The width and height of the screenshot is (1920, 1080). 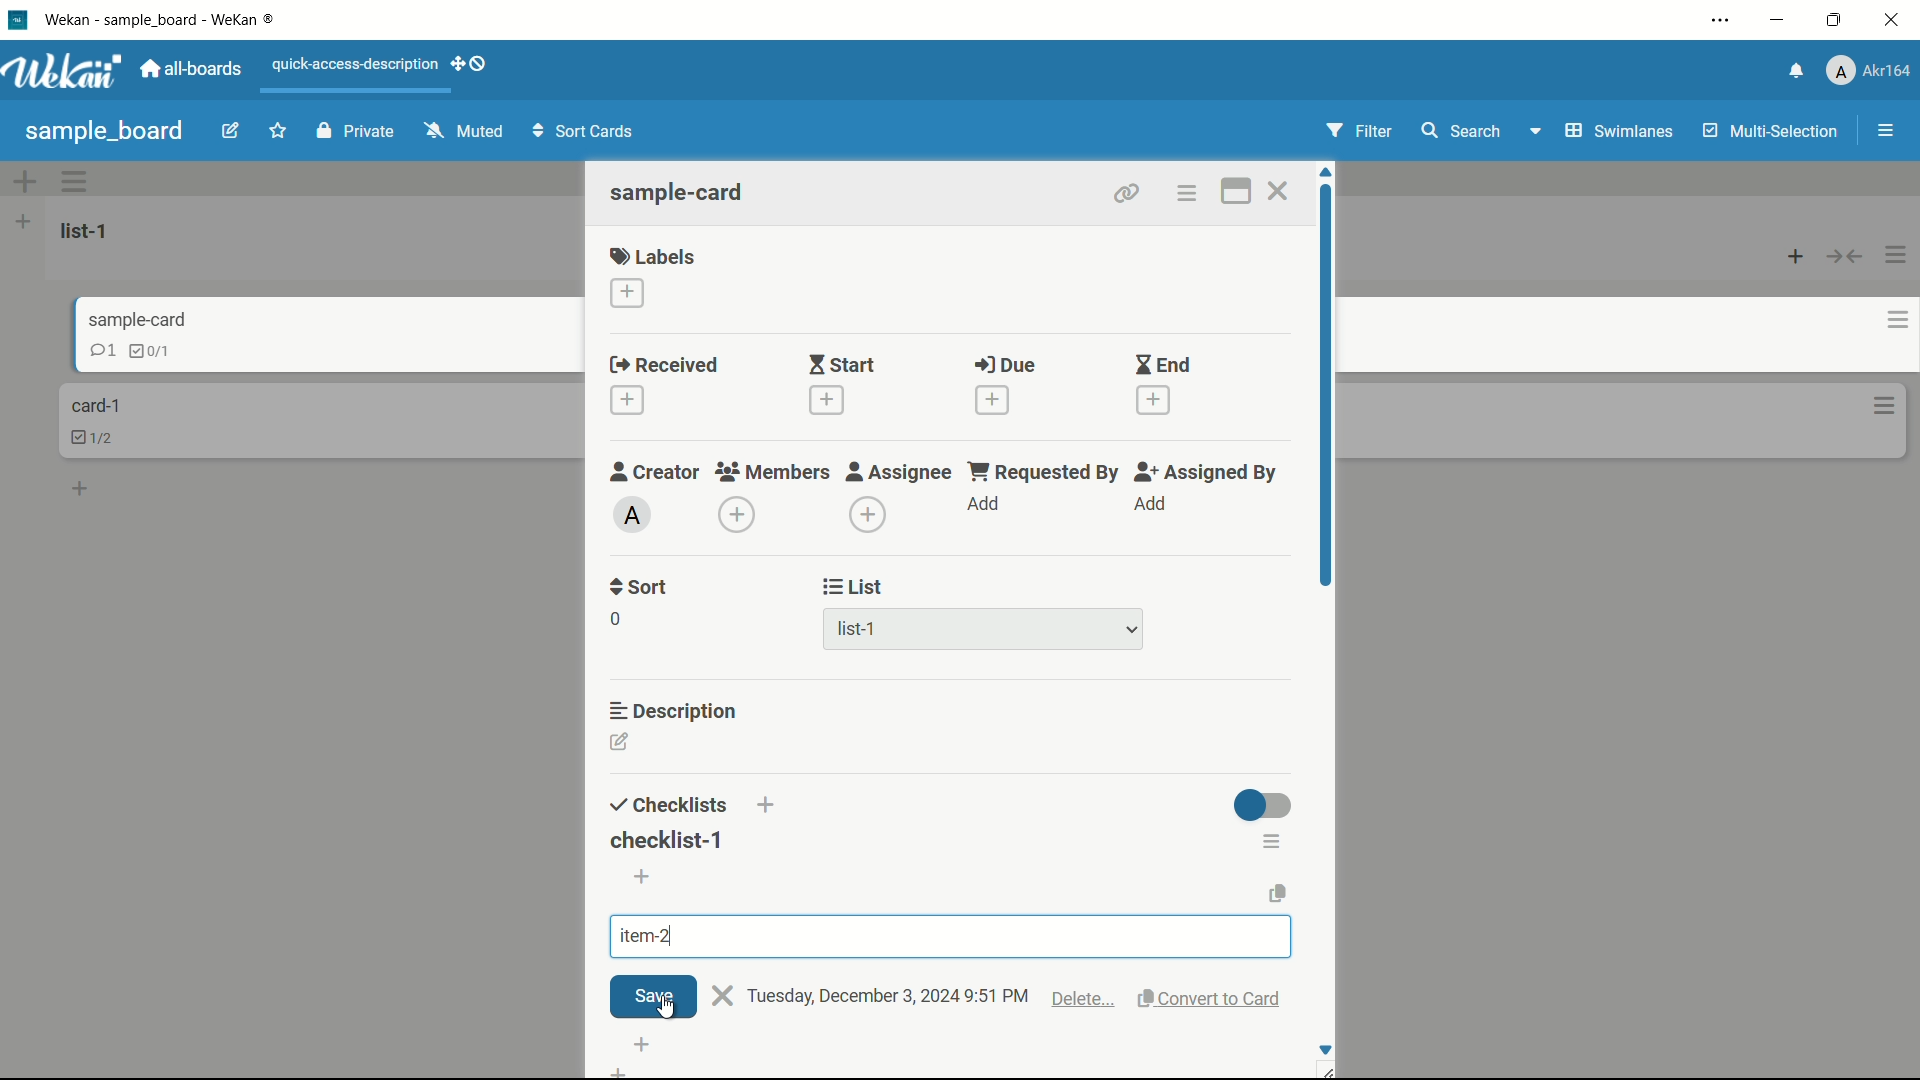 What do you see at coordinates (1277, 893) in the screenshot?
I see `copy text to clipboard` at bounding box center [1277, 893].